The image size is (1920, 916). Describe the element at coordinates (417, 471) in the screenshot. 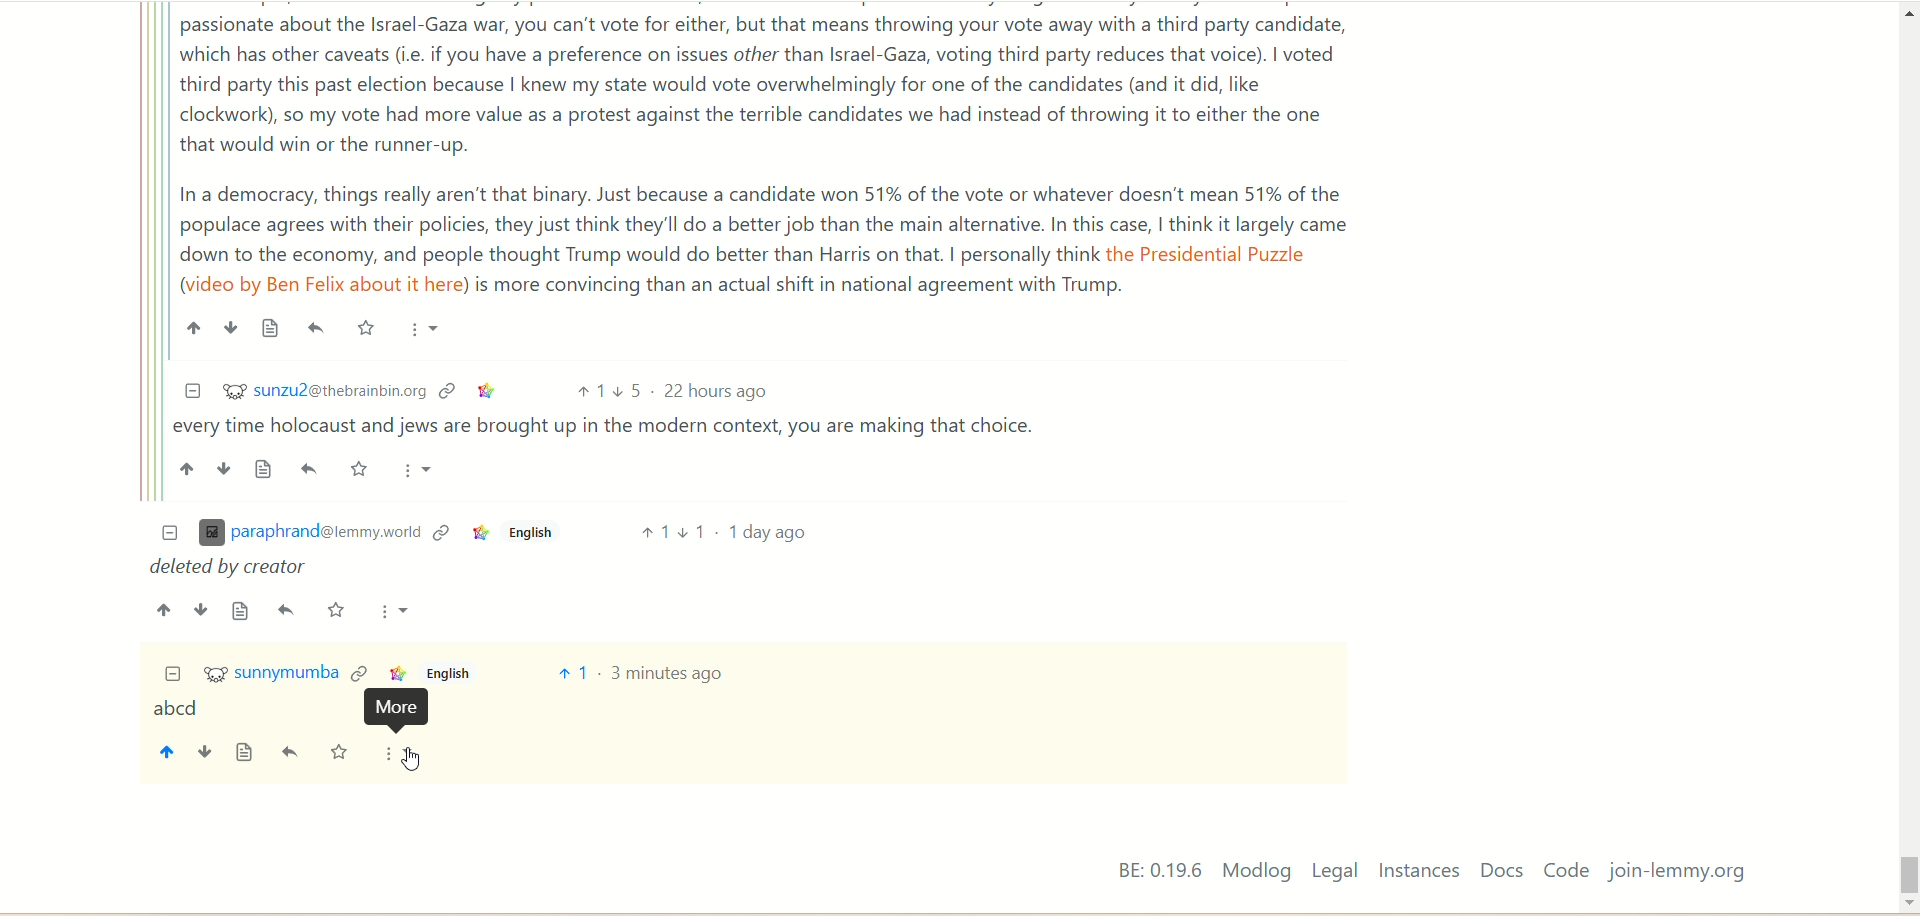

I see `More` at that location.